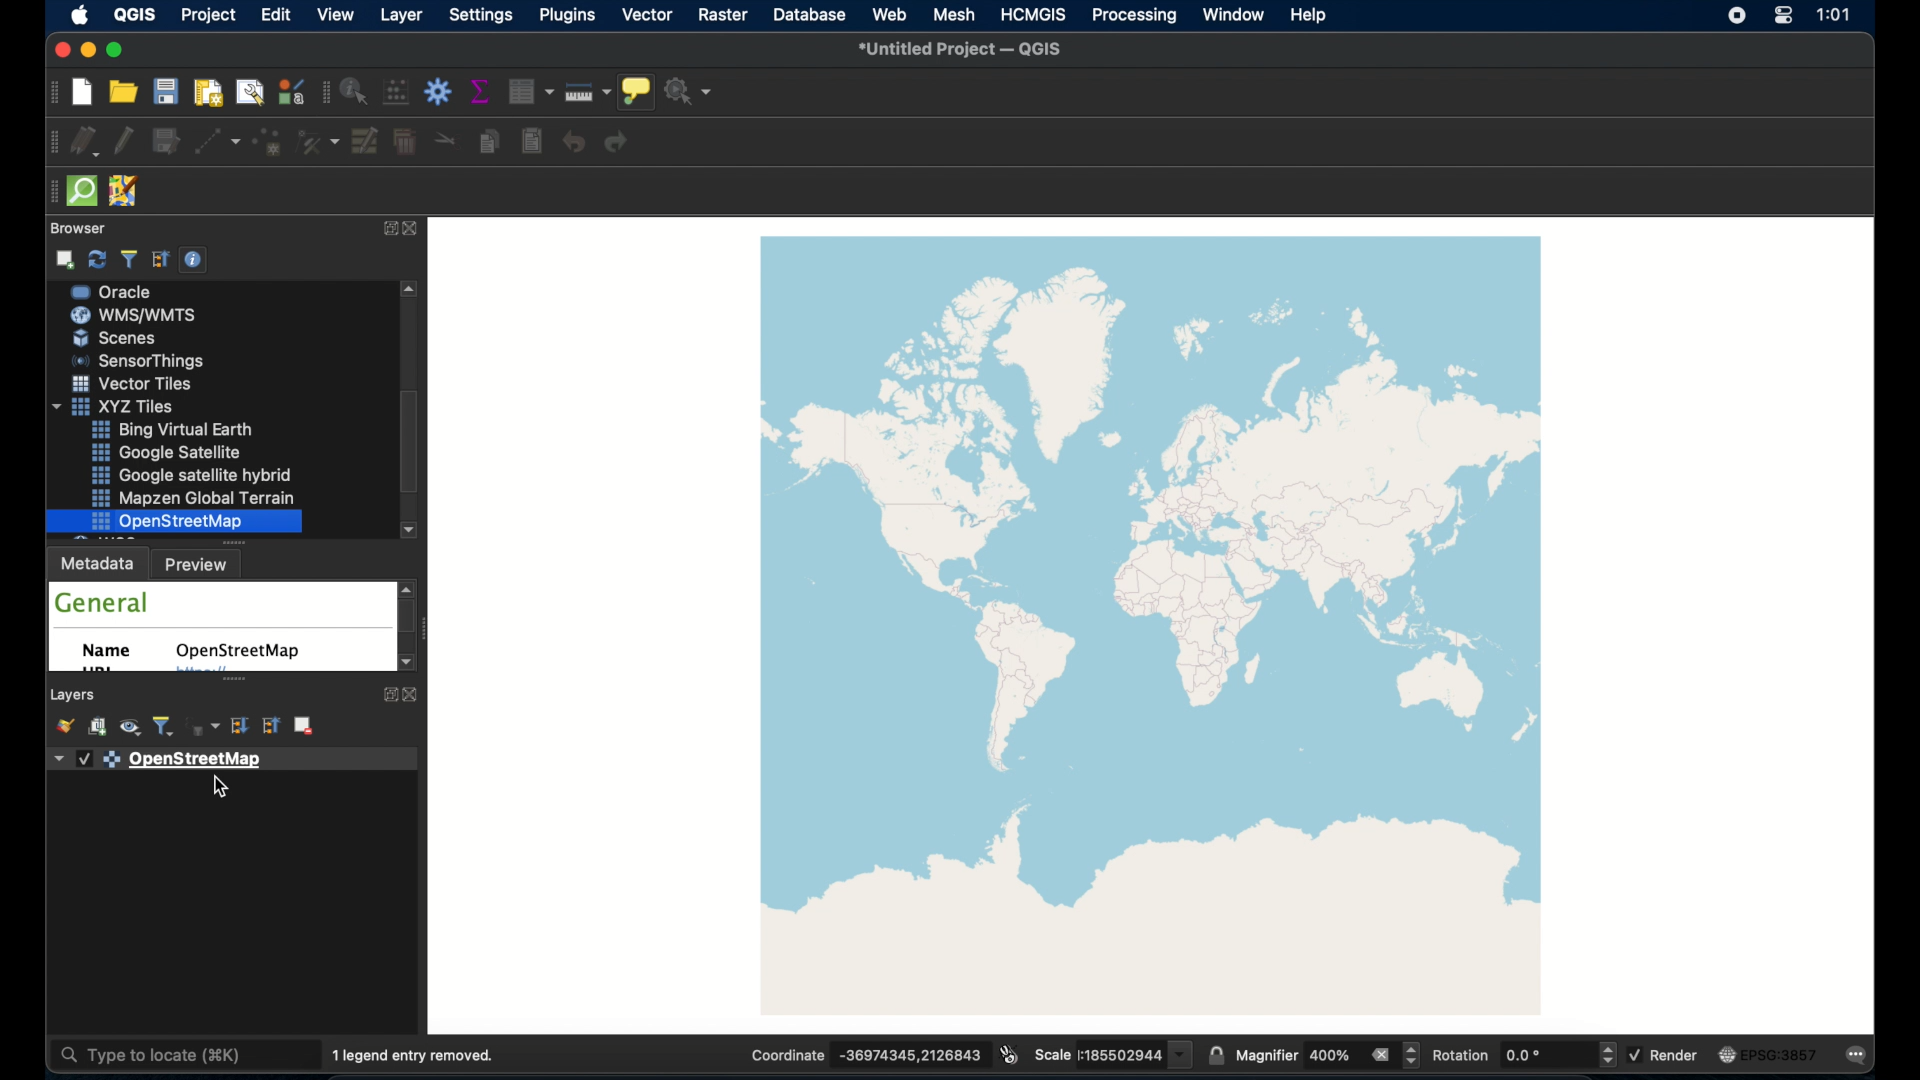 The height and width of the screenshot is (1080, 1920). Describe the element at coordinates (209, 94) in the screenshot. I see `new print layout` at that location.